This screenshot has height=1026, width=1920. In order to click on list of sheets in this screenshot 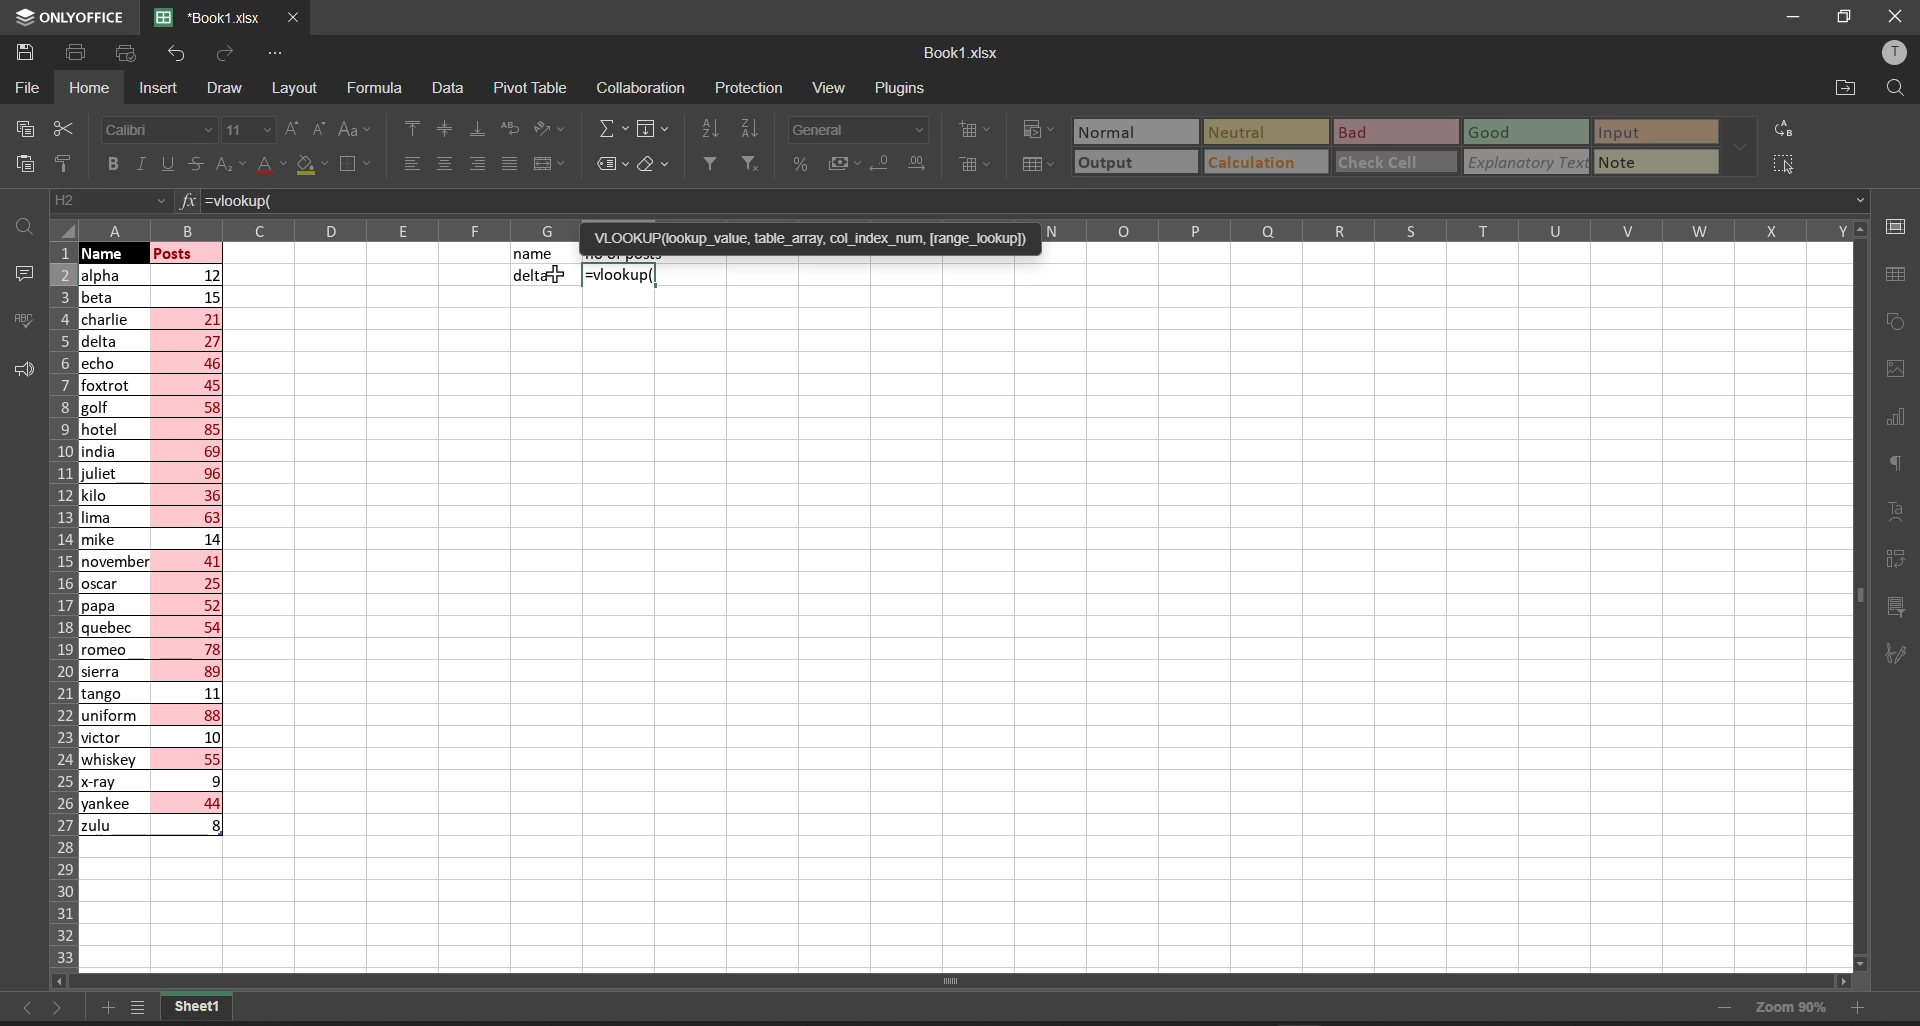, I will do `click(143, 1009)`.